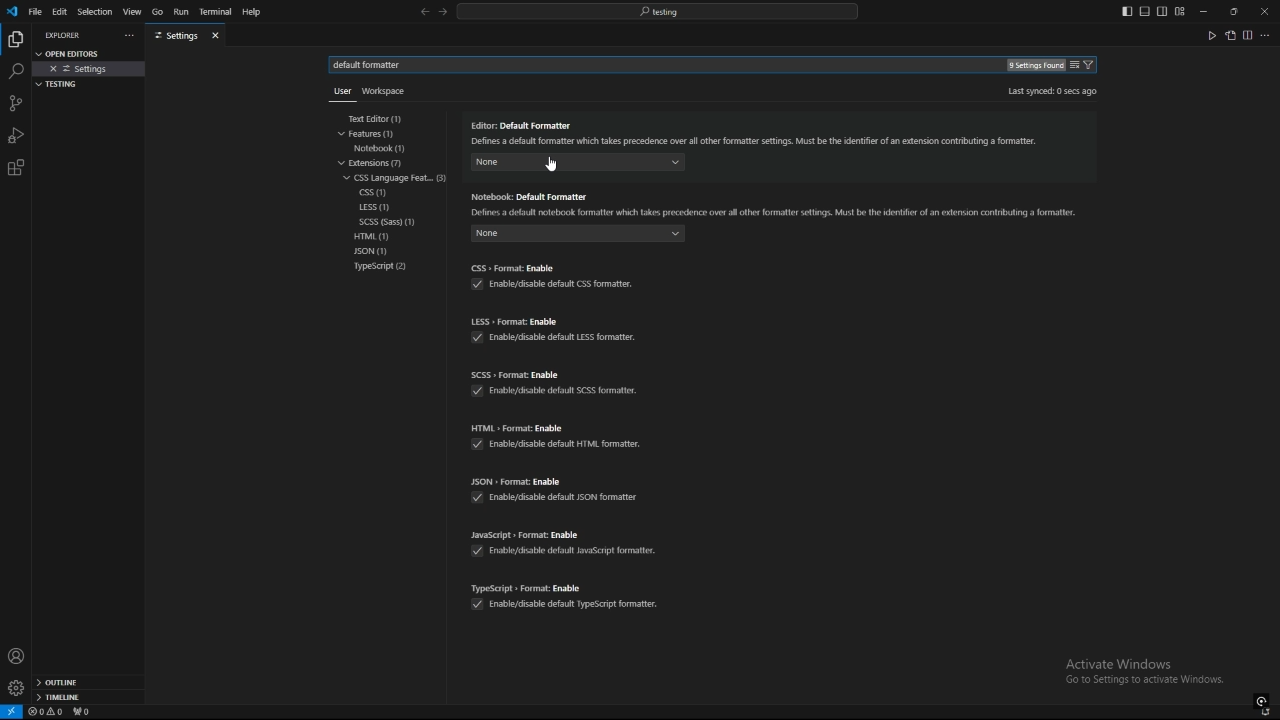 The image size is (1280, 720). What do you see at coordinates (218, 35) in the screenshot?
I see `close tab` at bounding box center [218, 35].